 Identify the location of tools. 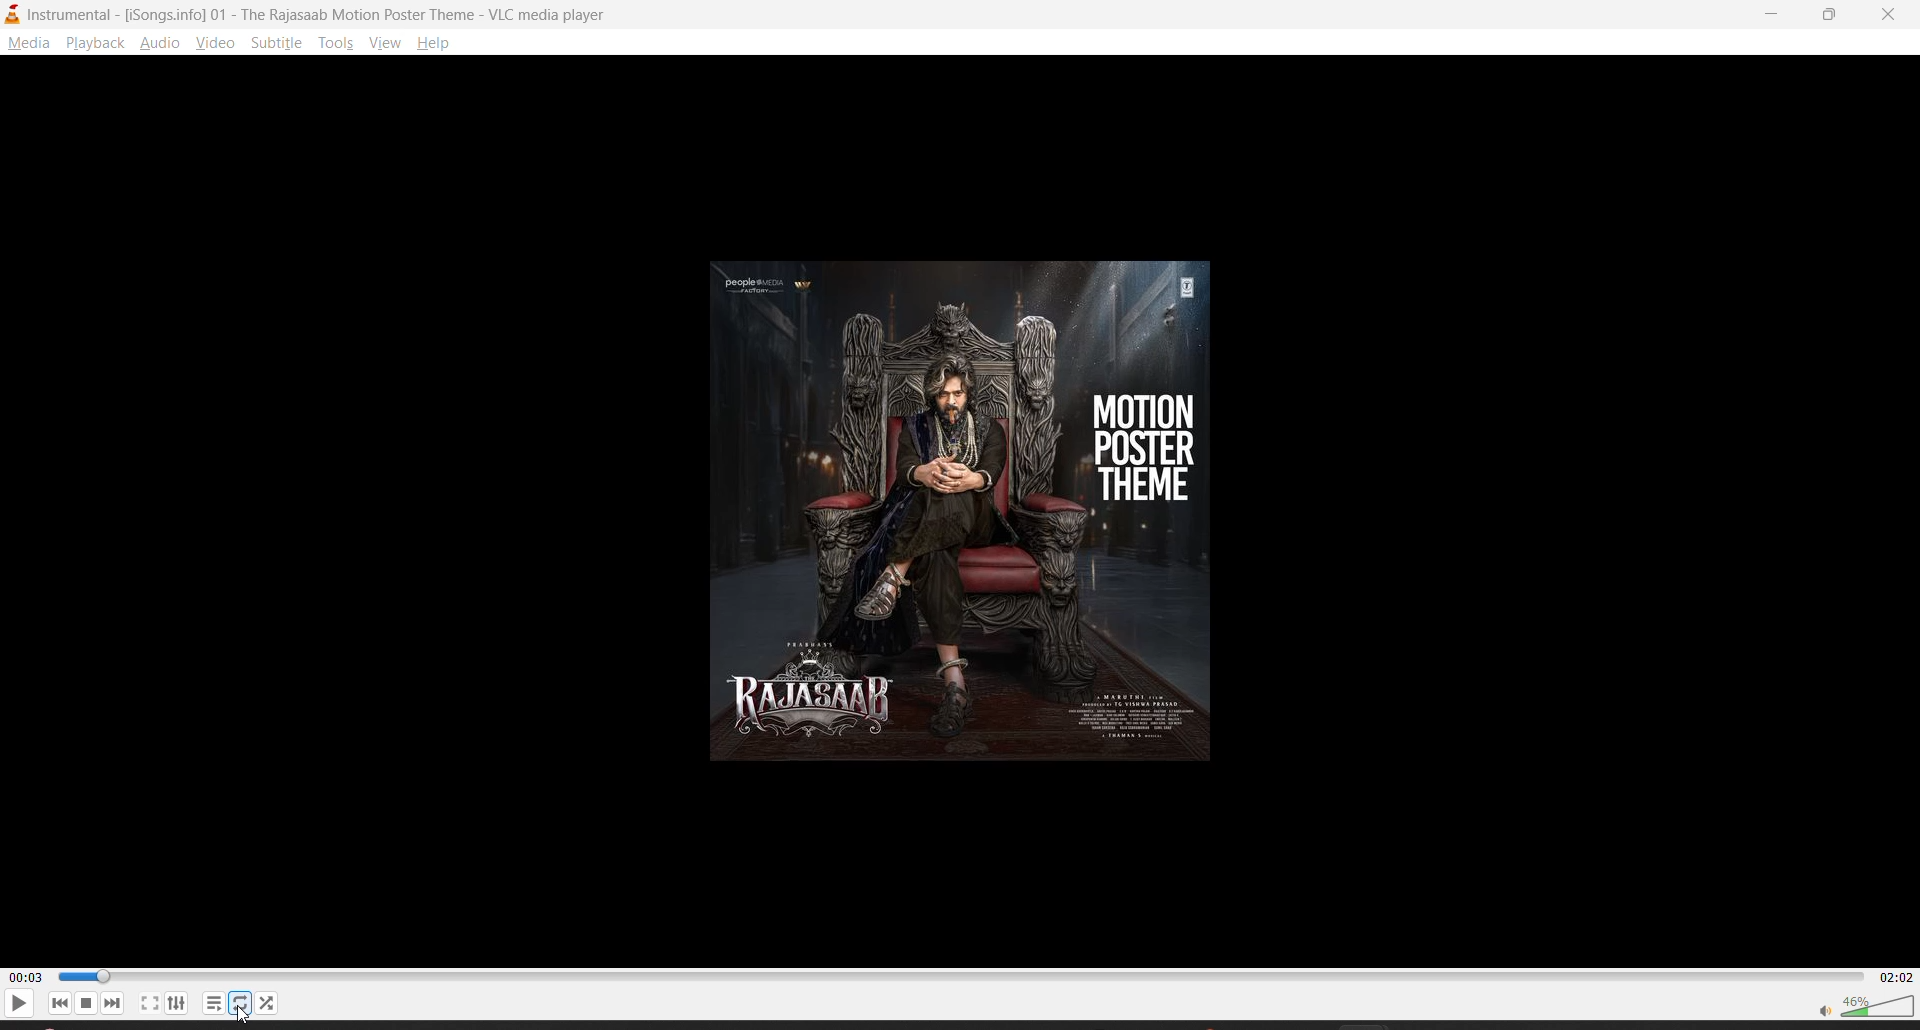
(336, 41).